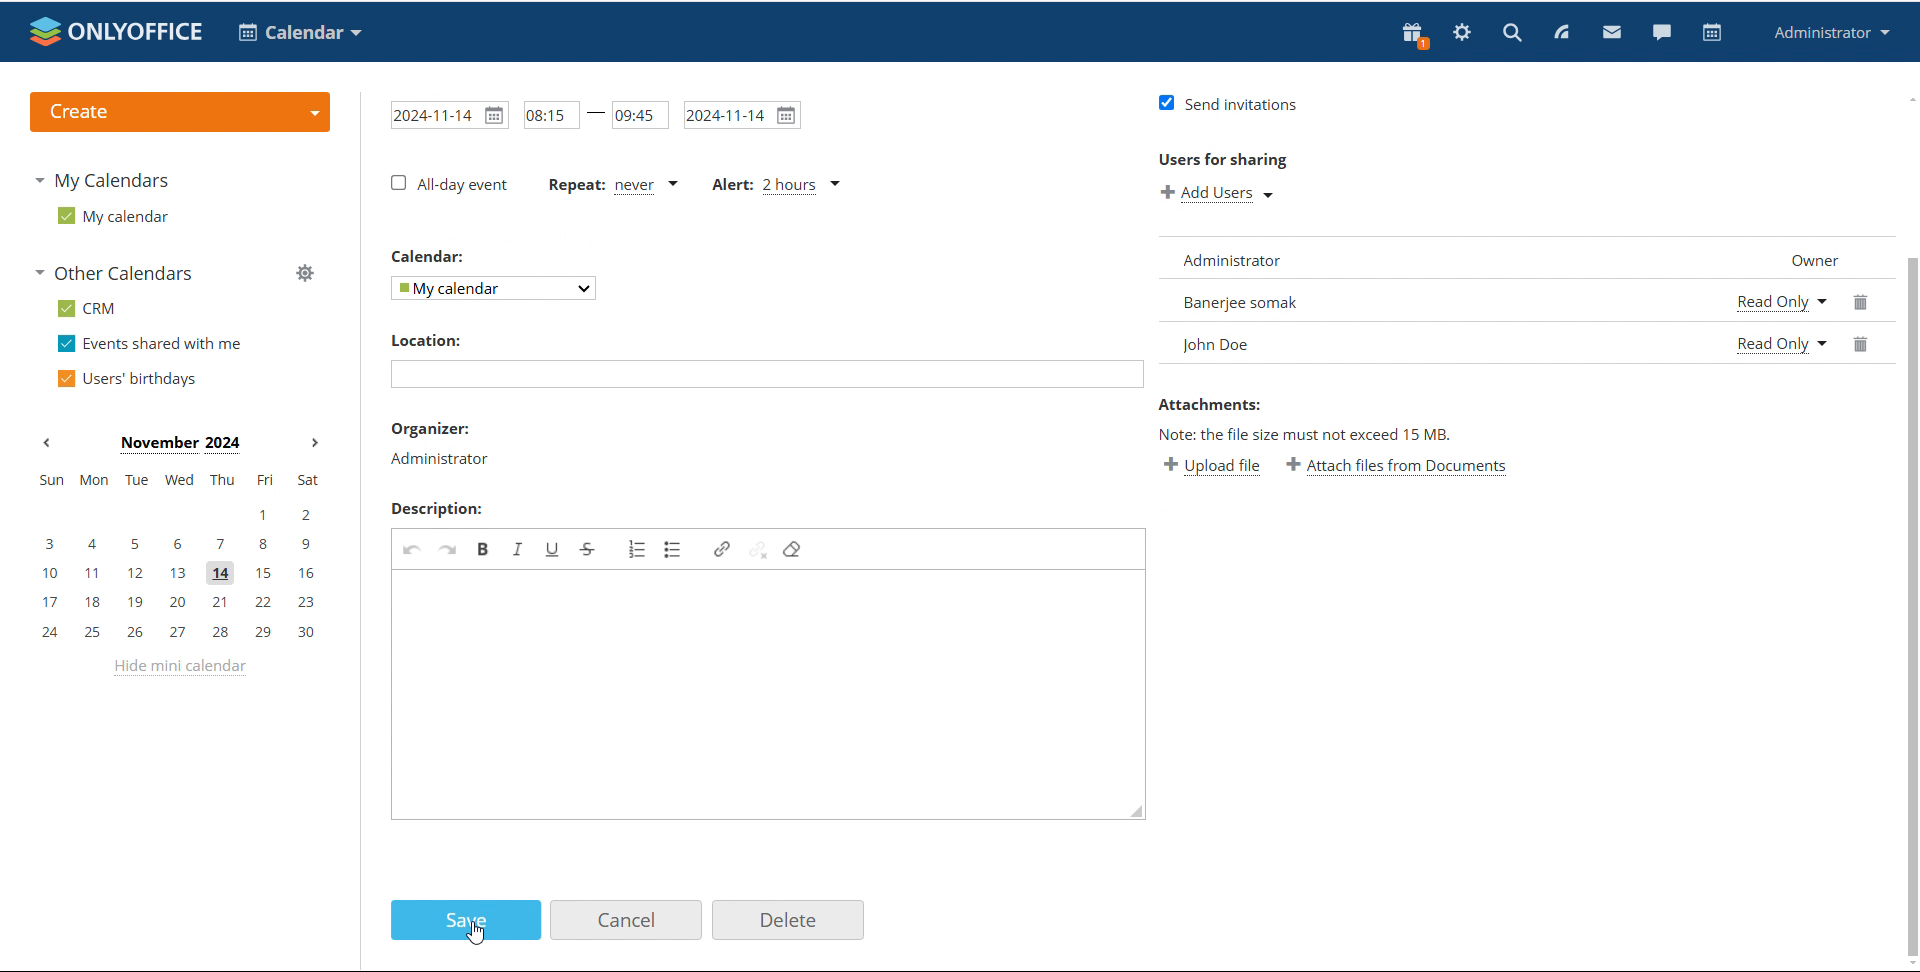  What do you see at coordinates (1218, 195) in the screenshot?
I see `add users` at bounding box center [1218, 195].